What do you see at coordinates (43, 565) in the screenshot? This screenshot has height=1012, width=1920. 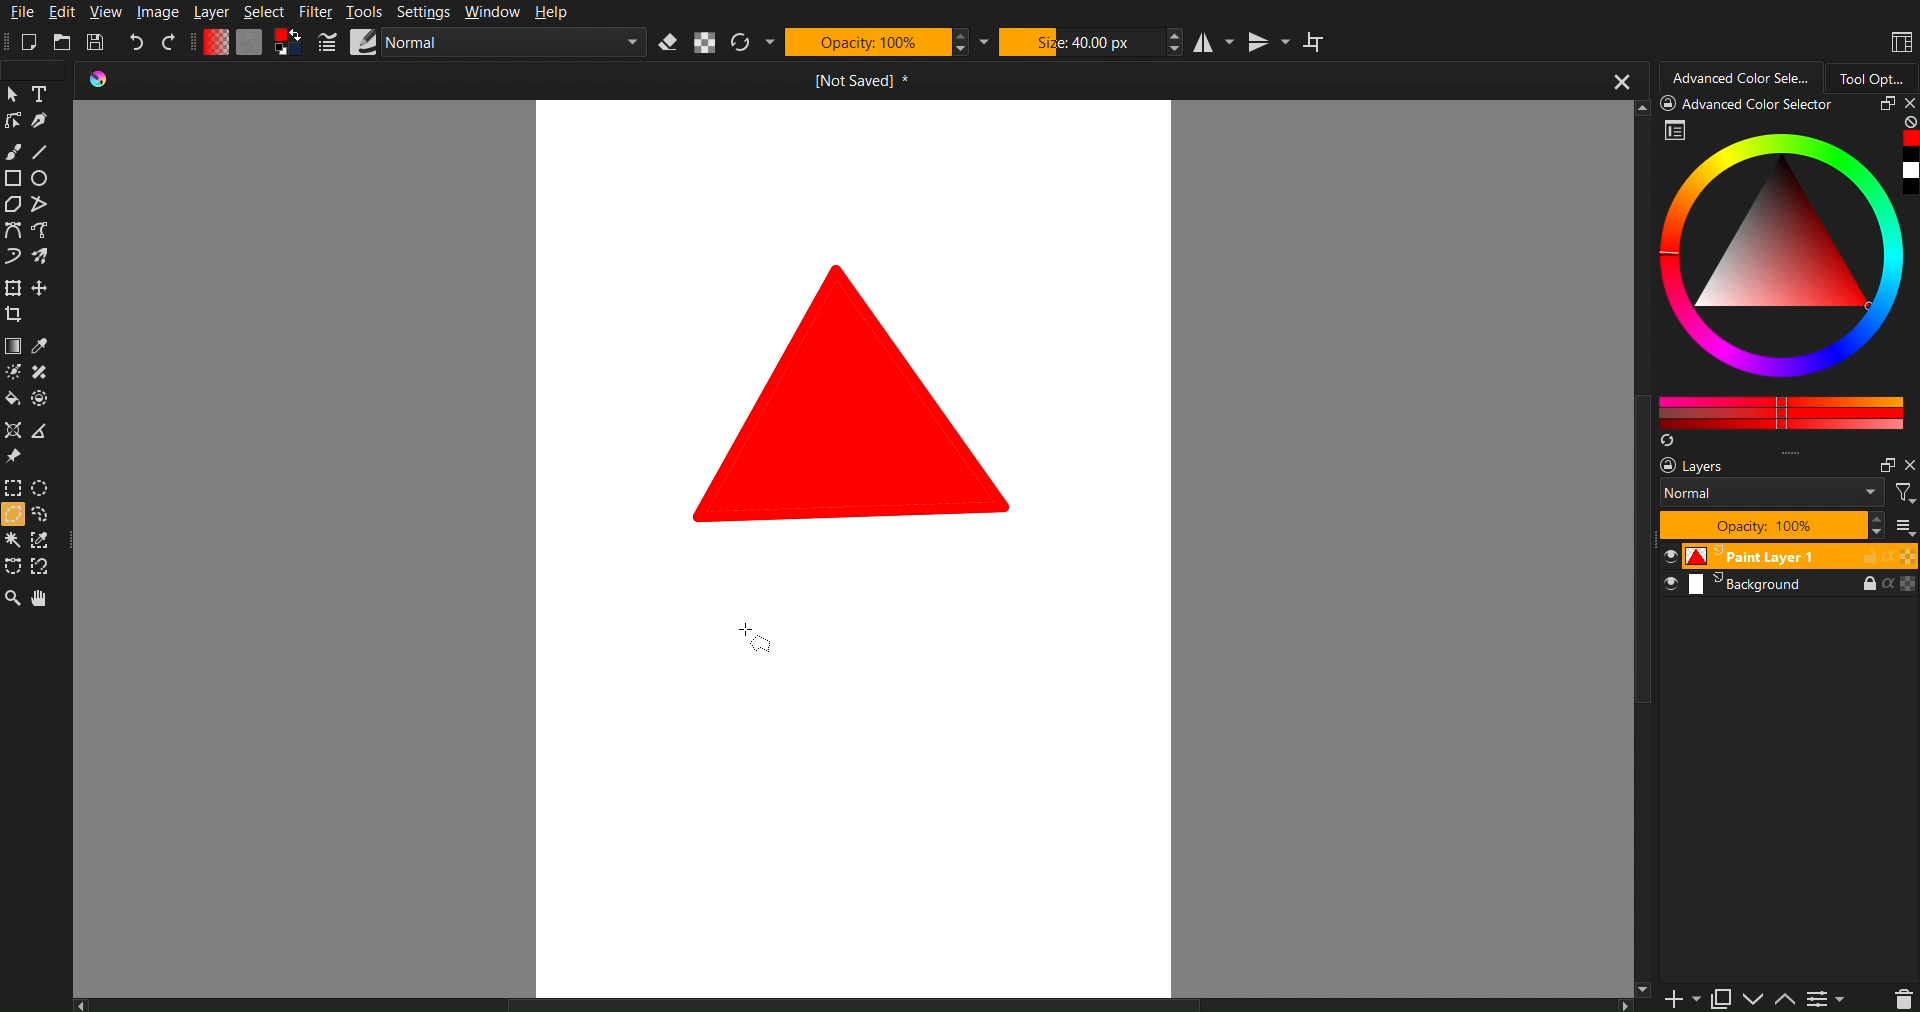 I see `Angle` at bounding box center [43, 565].